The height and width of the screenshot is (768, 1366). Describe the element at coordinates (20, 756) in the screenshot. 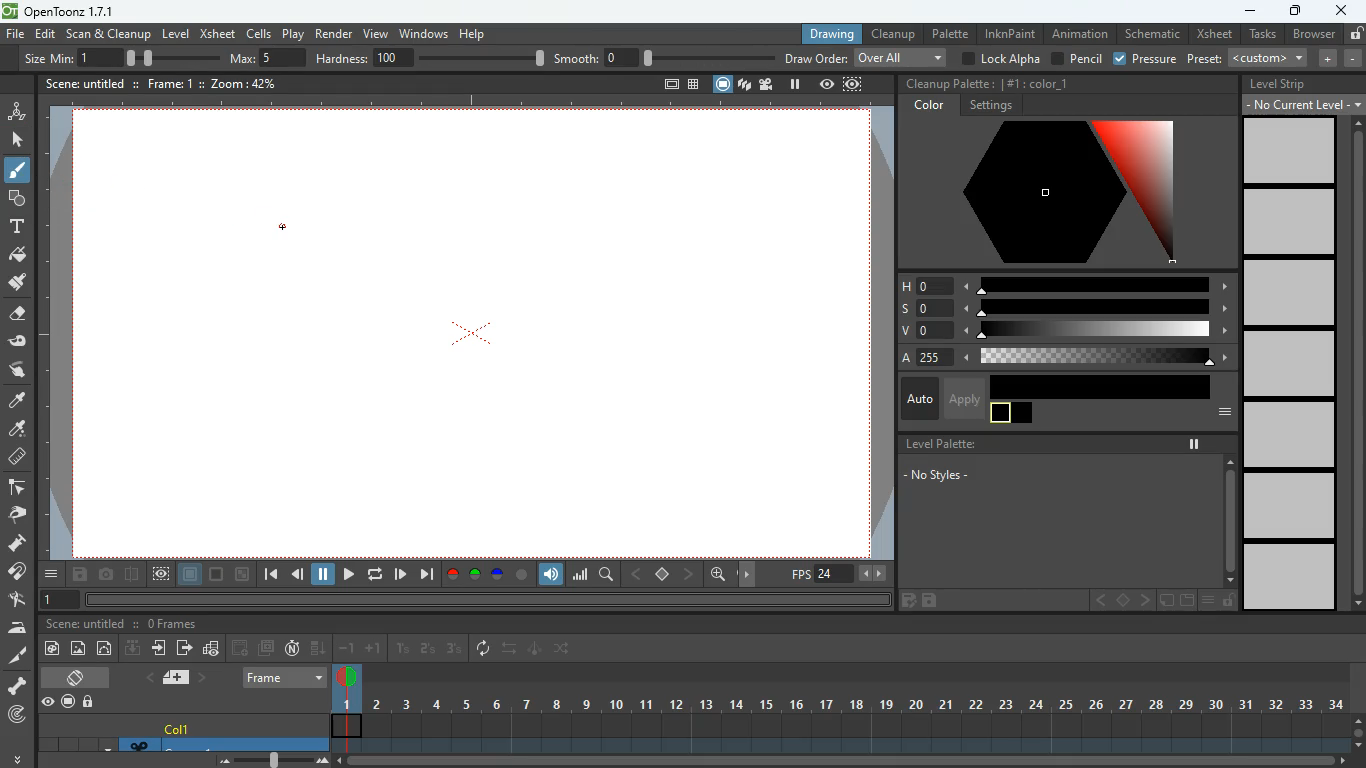

I see `more` at that location.